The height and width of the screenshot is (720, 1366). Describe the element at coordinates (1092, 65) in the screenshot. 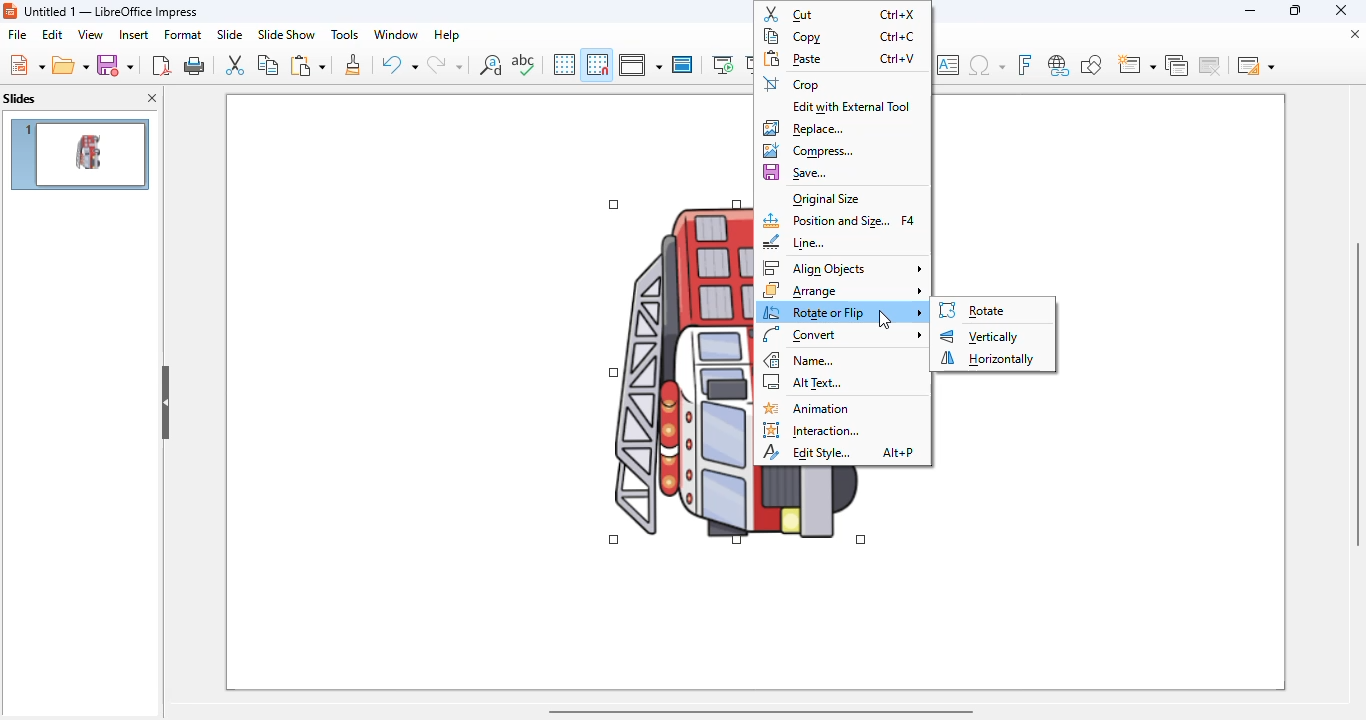

I see `show draw functions` at that location.